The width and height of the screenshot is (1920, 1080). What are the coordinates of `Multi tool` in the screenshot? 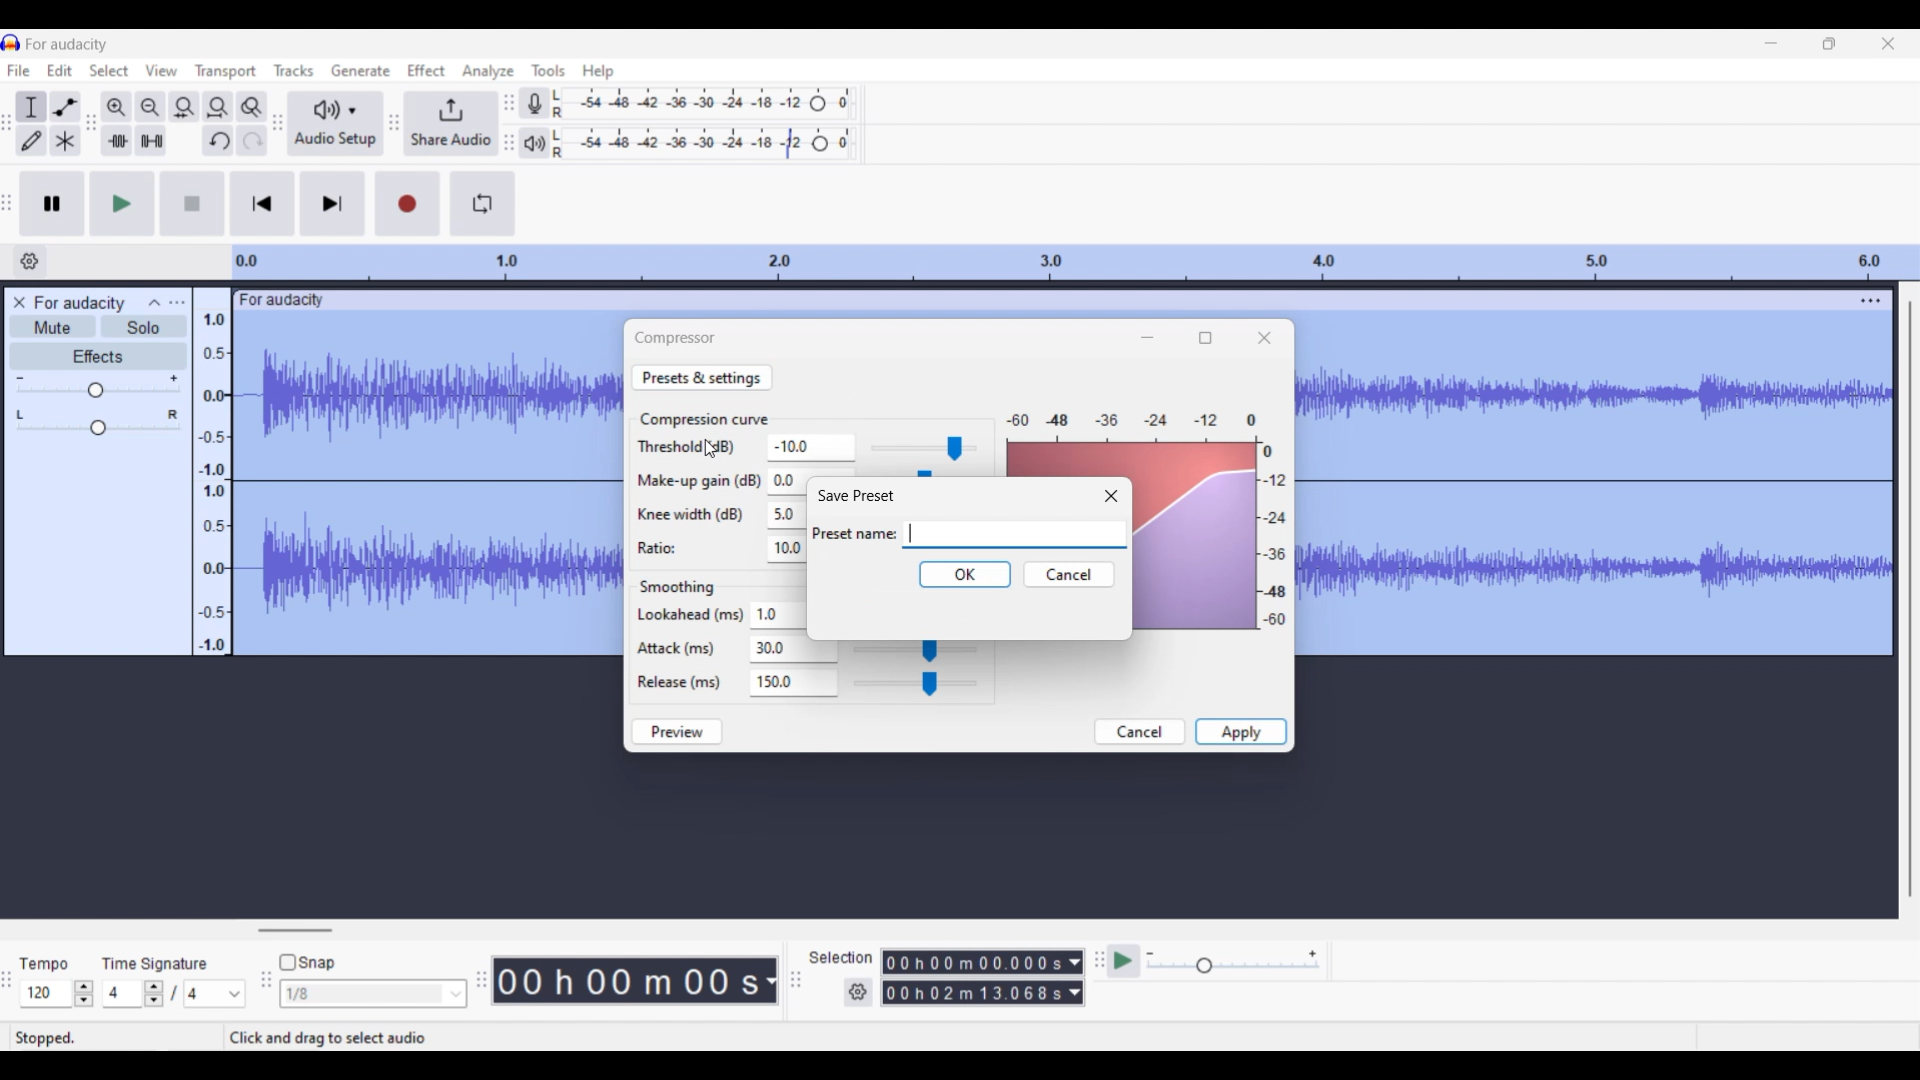 It's located at (64, 140).